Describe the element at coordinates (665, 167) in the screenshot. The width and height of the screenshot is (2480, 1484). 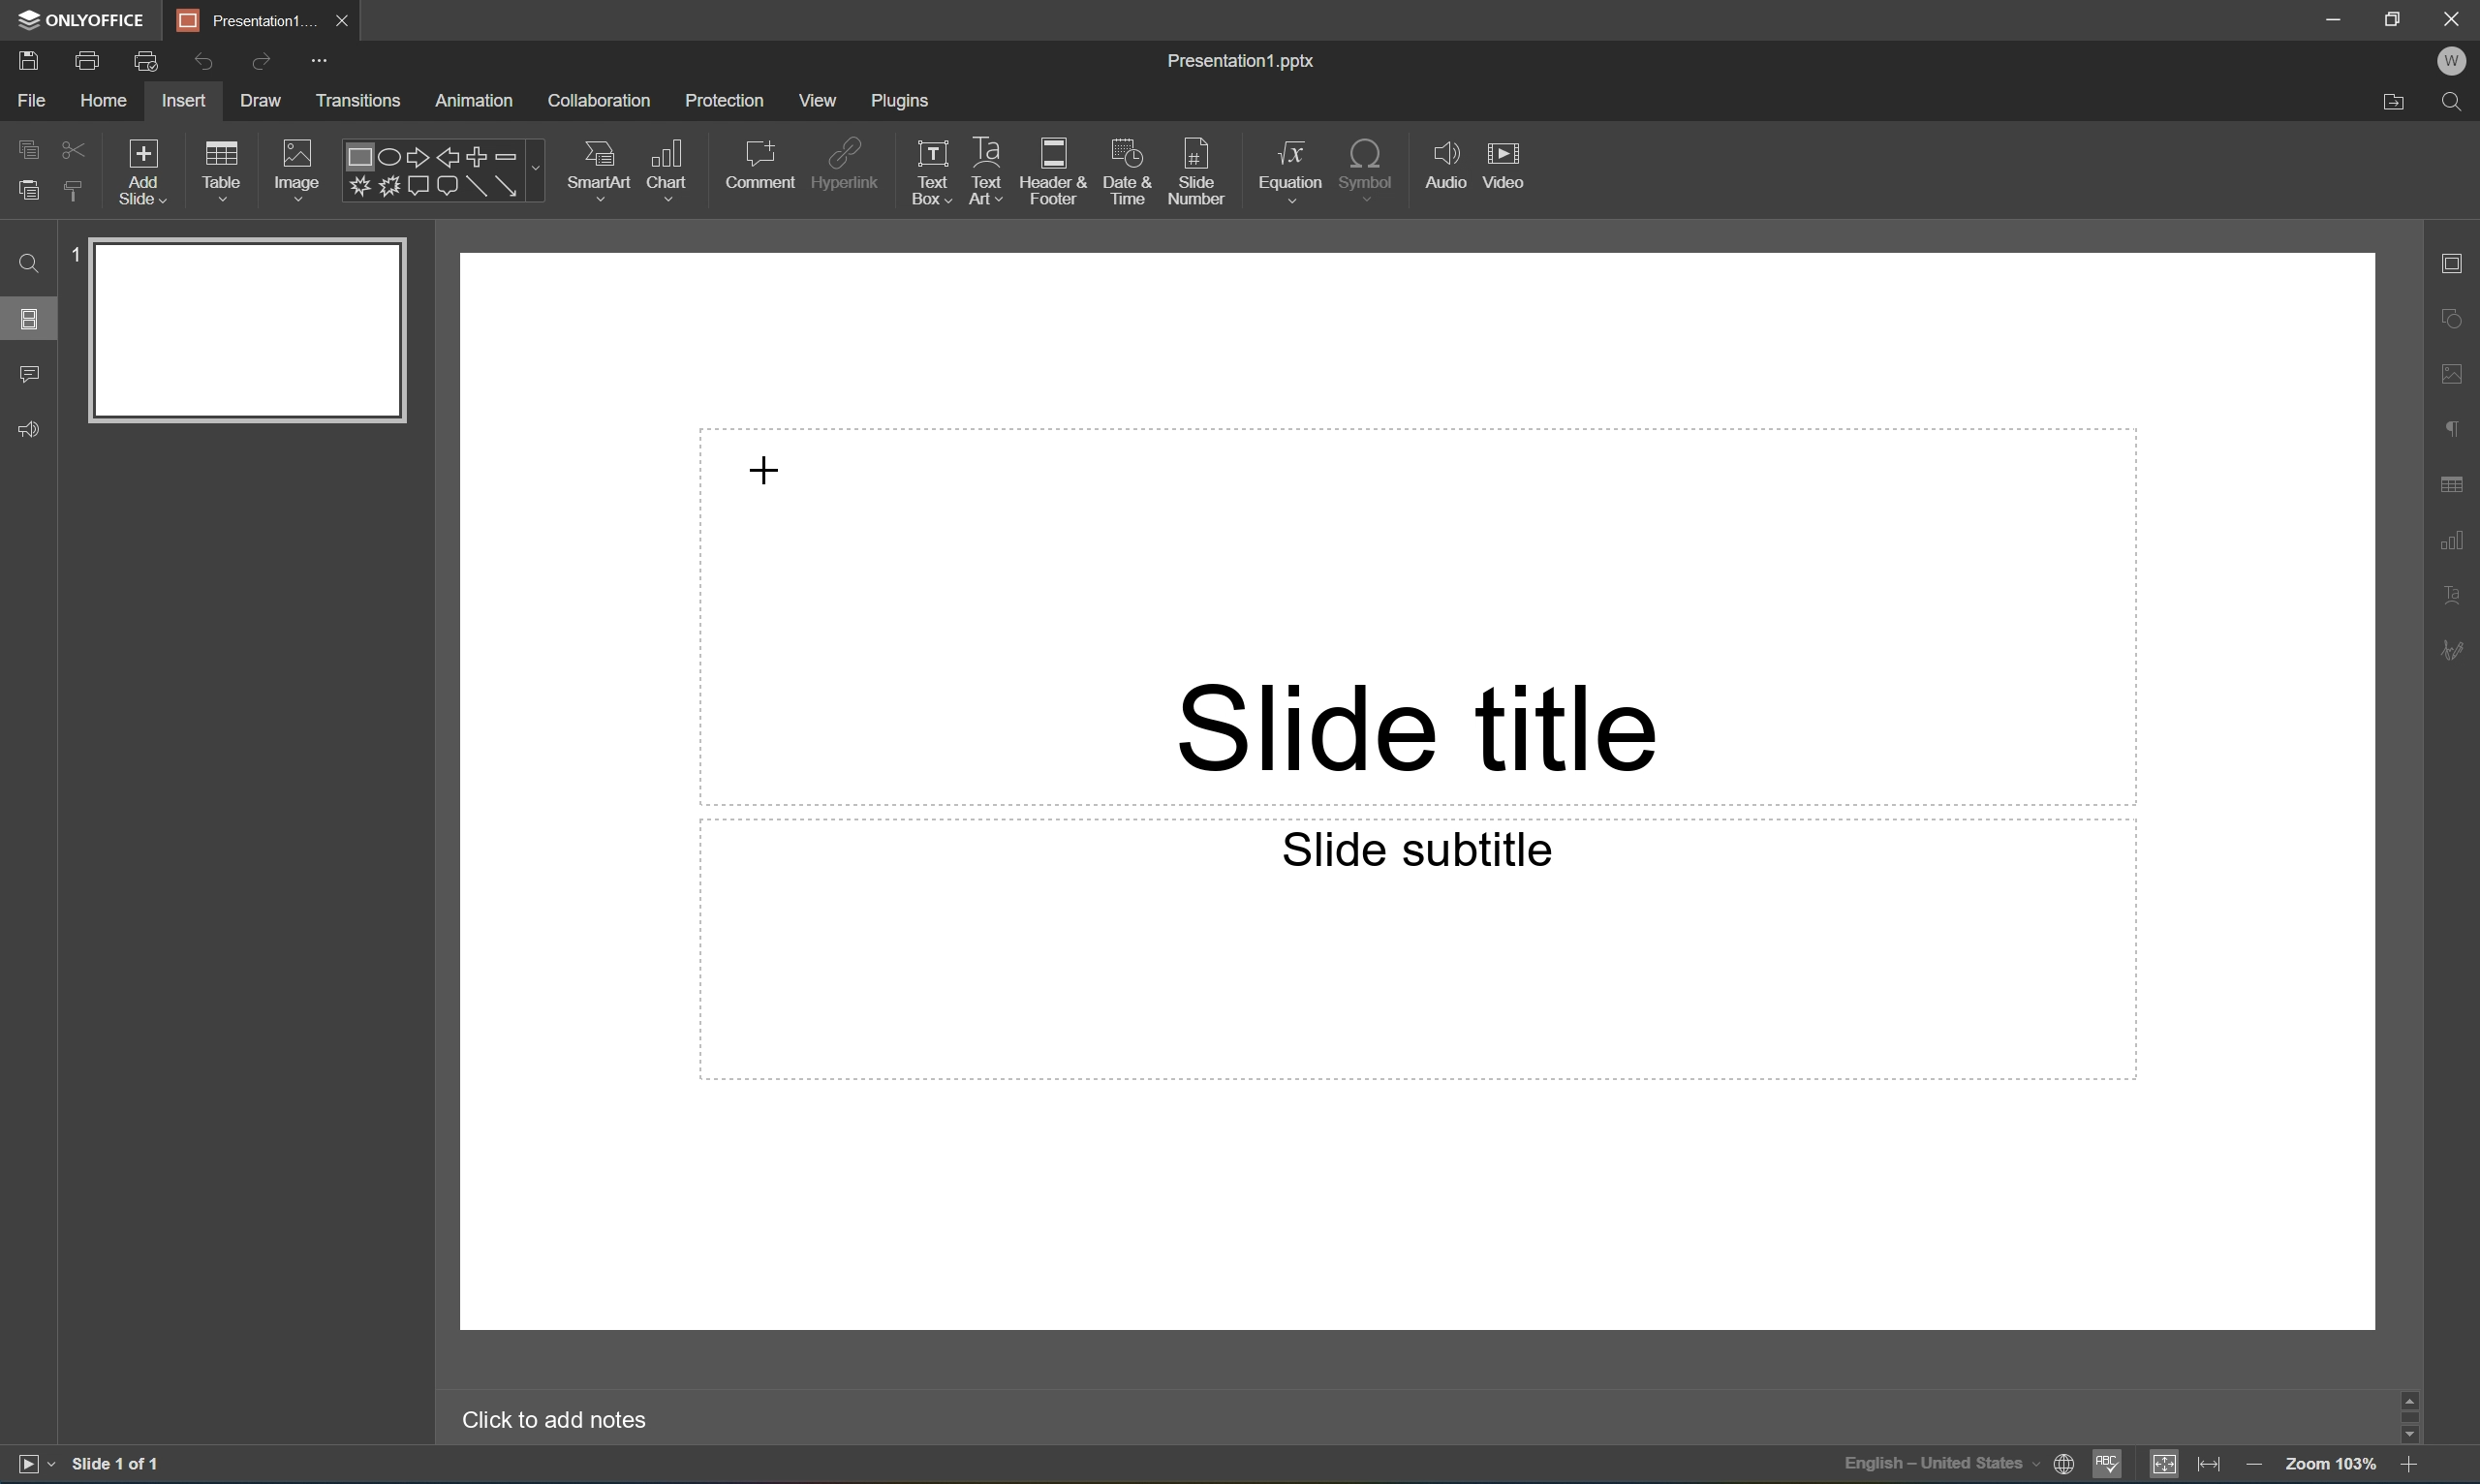
I see `Chart` at that location.